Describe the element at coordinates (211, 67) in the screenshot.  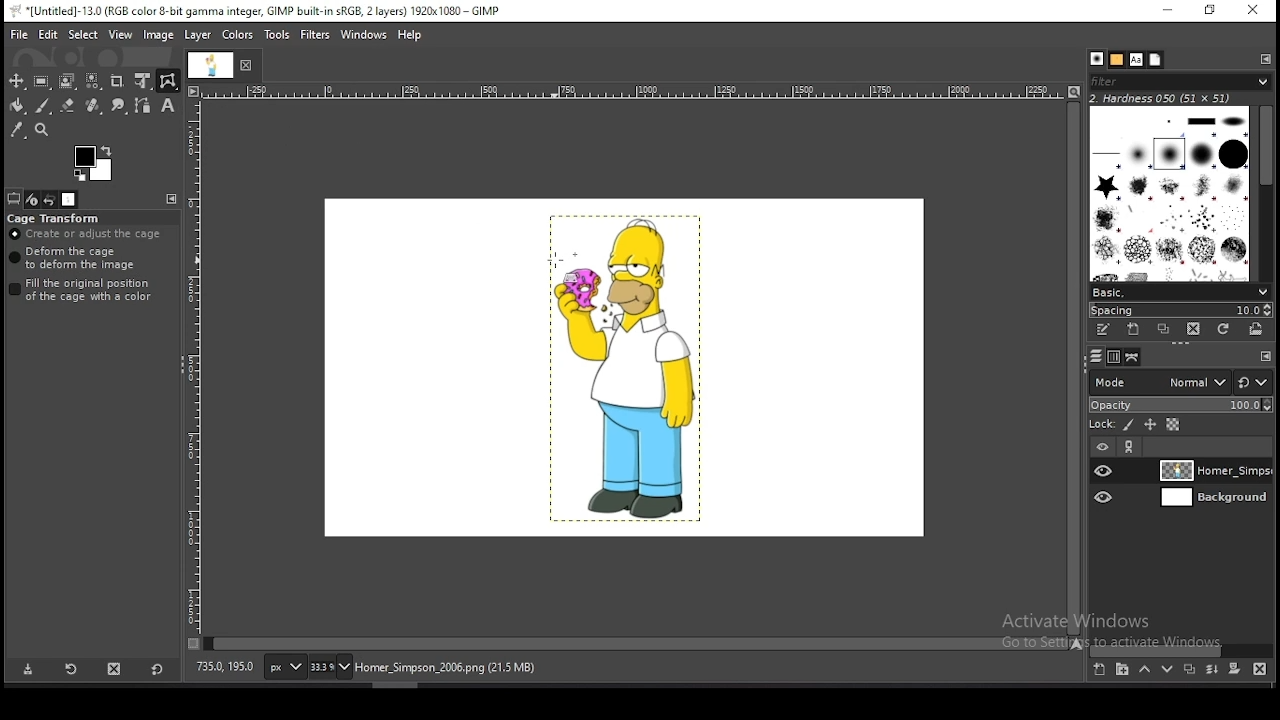
I see `document tab` at that location.